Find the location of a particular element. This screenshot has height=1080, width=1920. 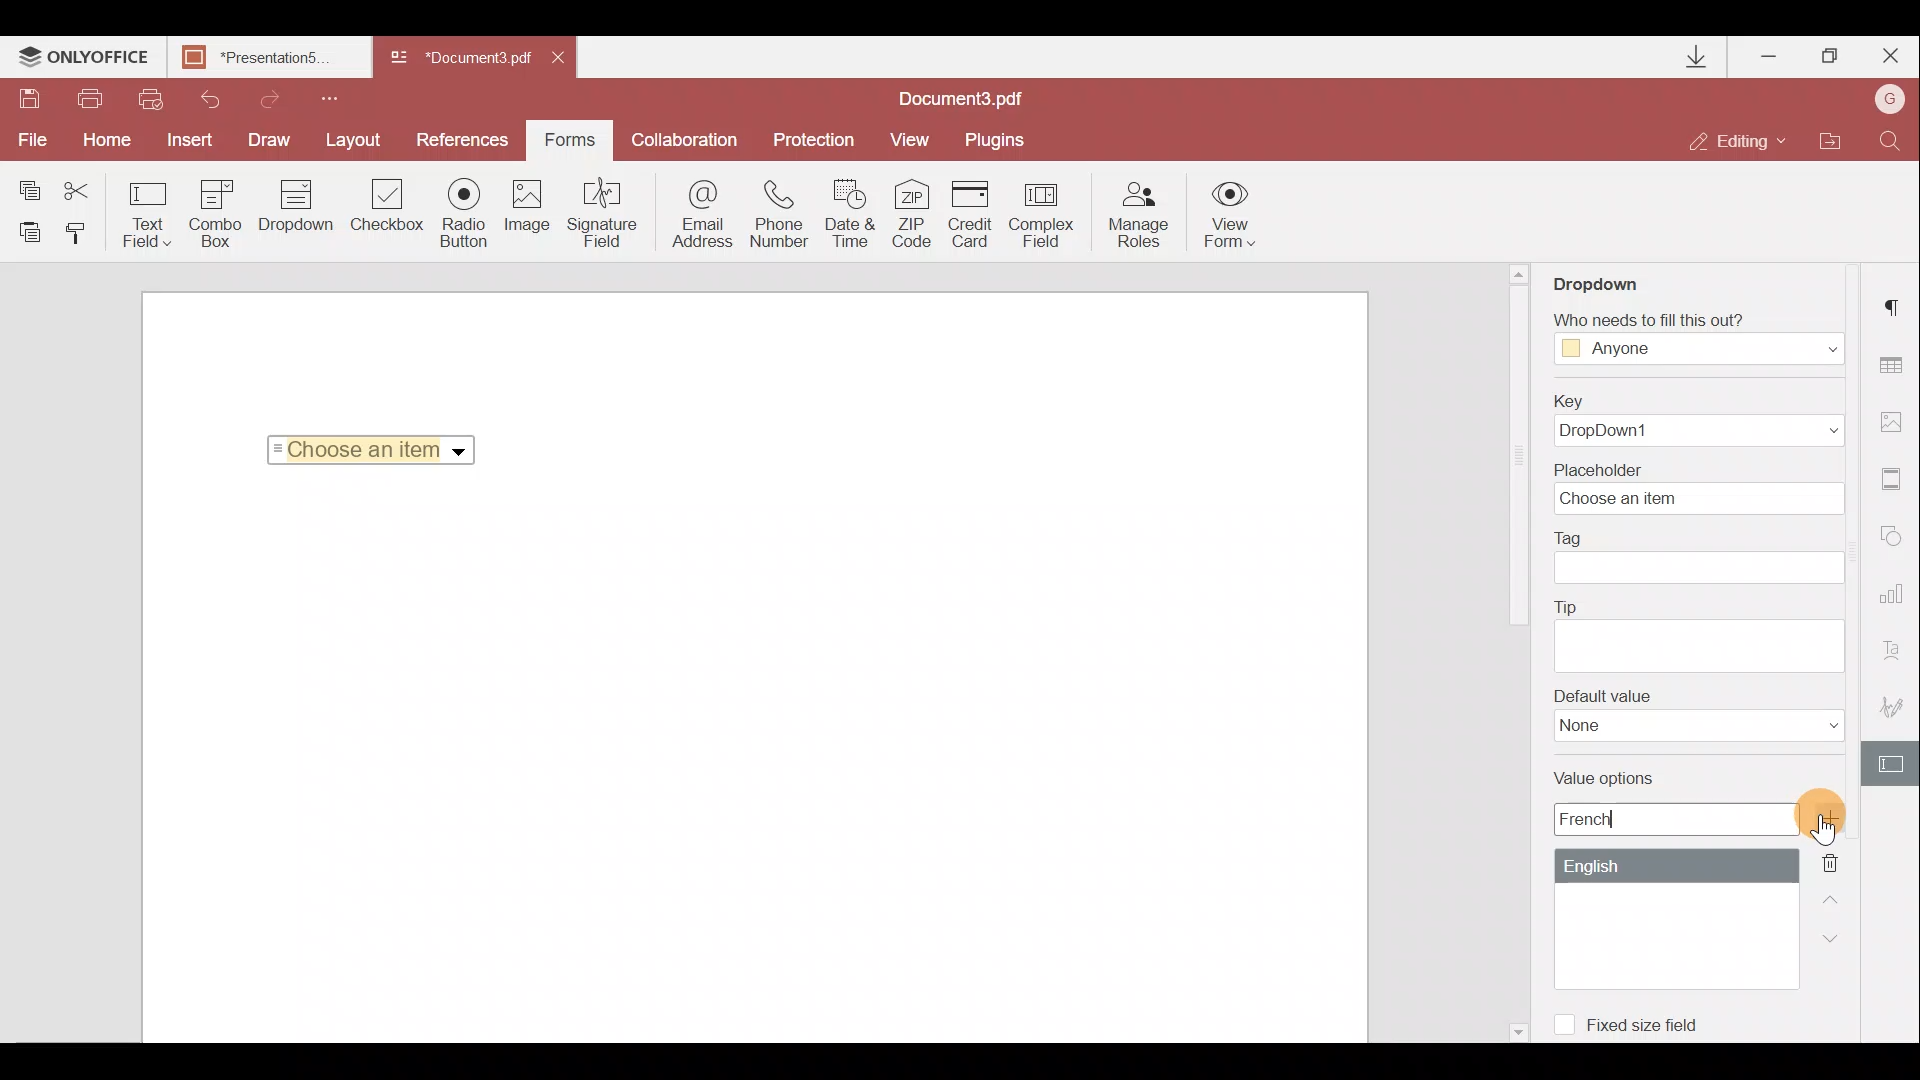

Downloads is located at coordinates (1698, 57).